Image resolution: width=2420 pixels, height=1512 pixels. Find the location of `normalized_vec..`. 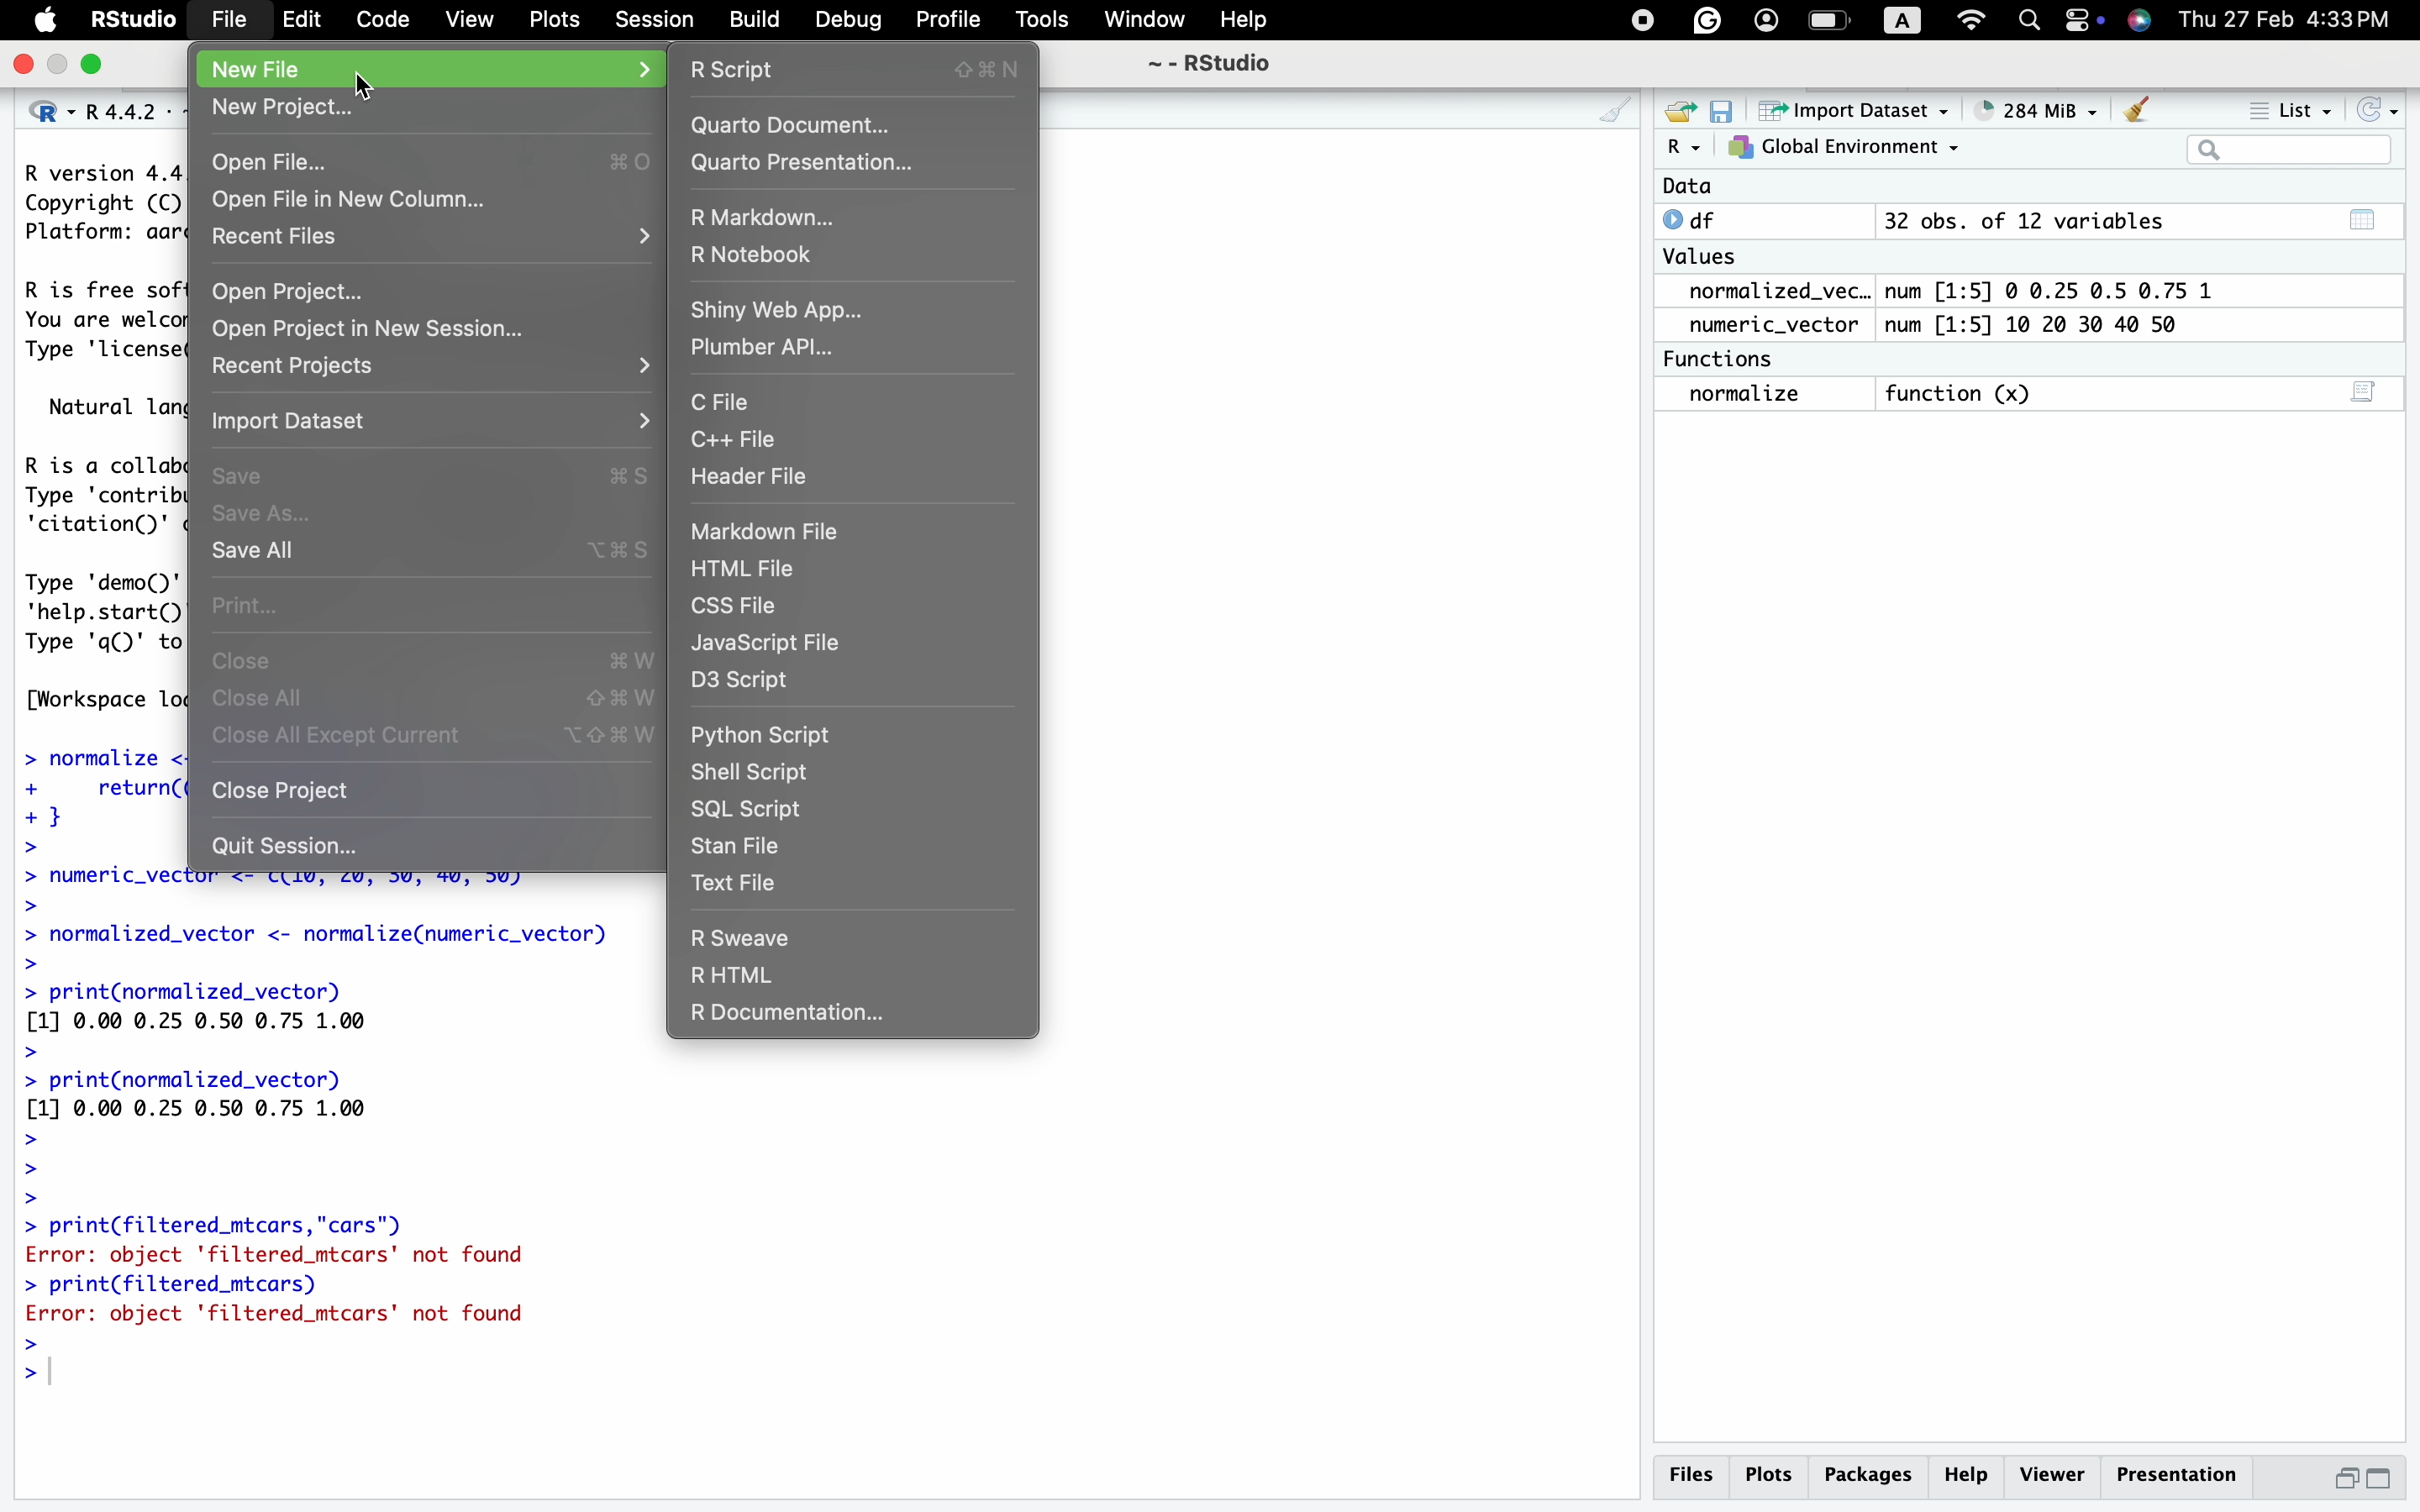

normalized_vec.. is located at coordinates (1770, 292).